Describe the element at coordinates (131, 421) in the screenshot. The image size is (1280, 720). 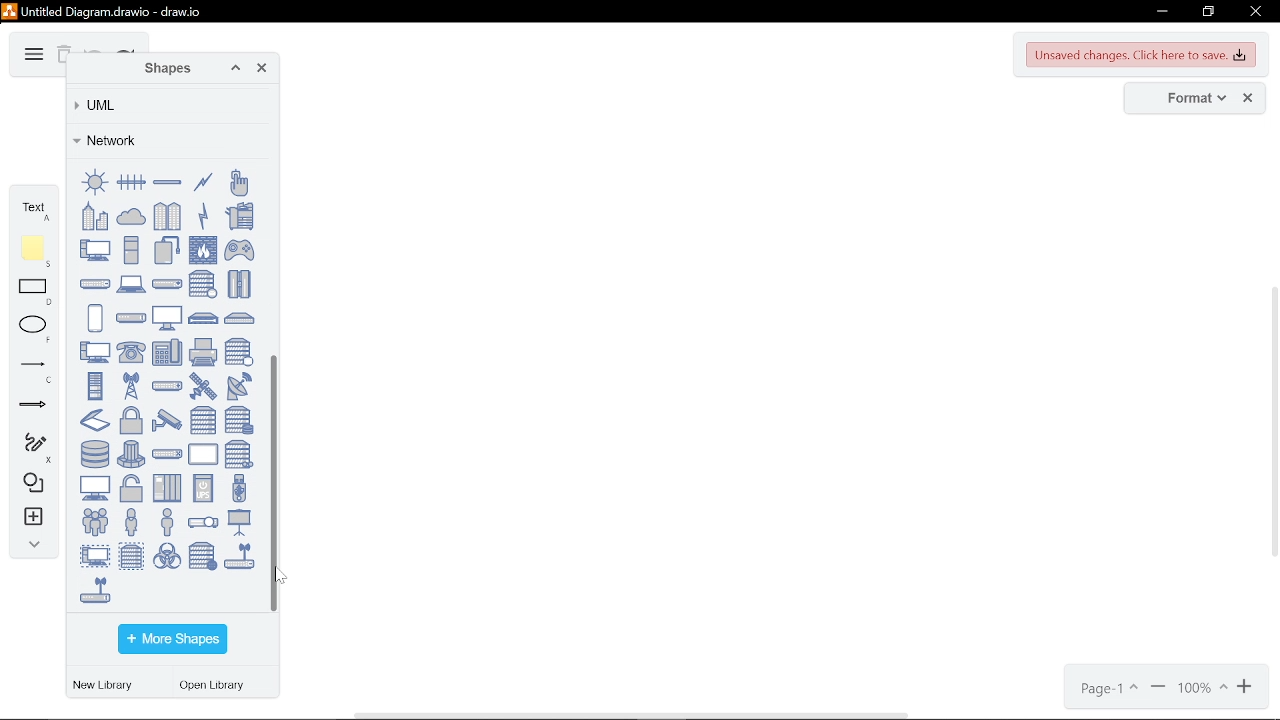
I see `secured` at that location.